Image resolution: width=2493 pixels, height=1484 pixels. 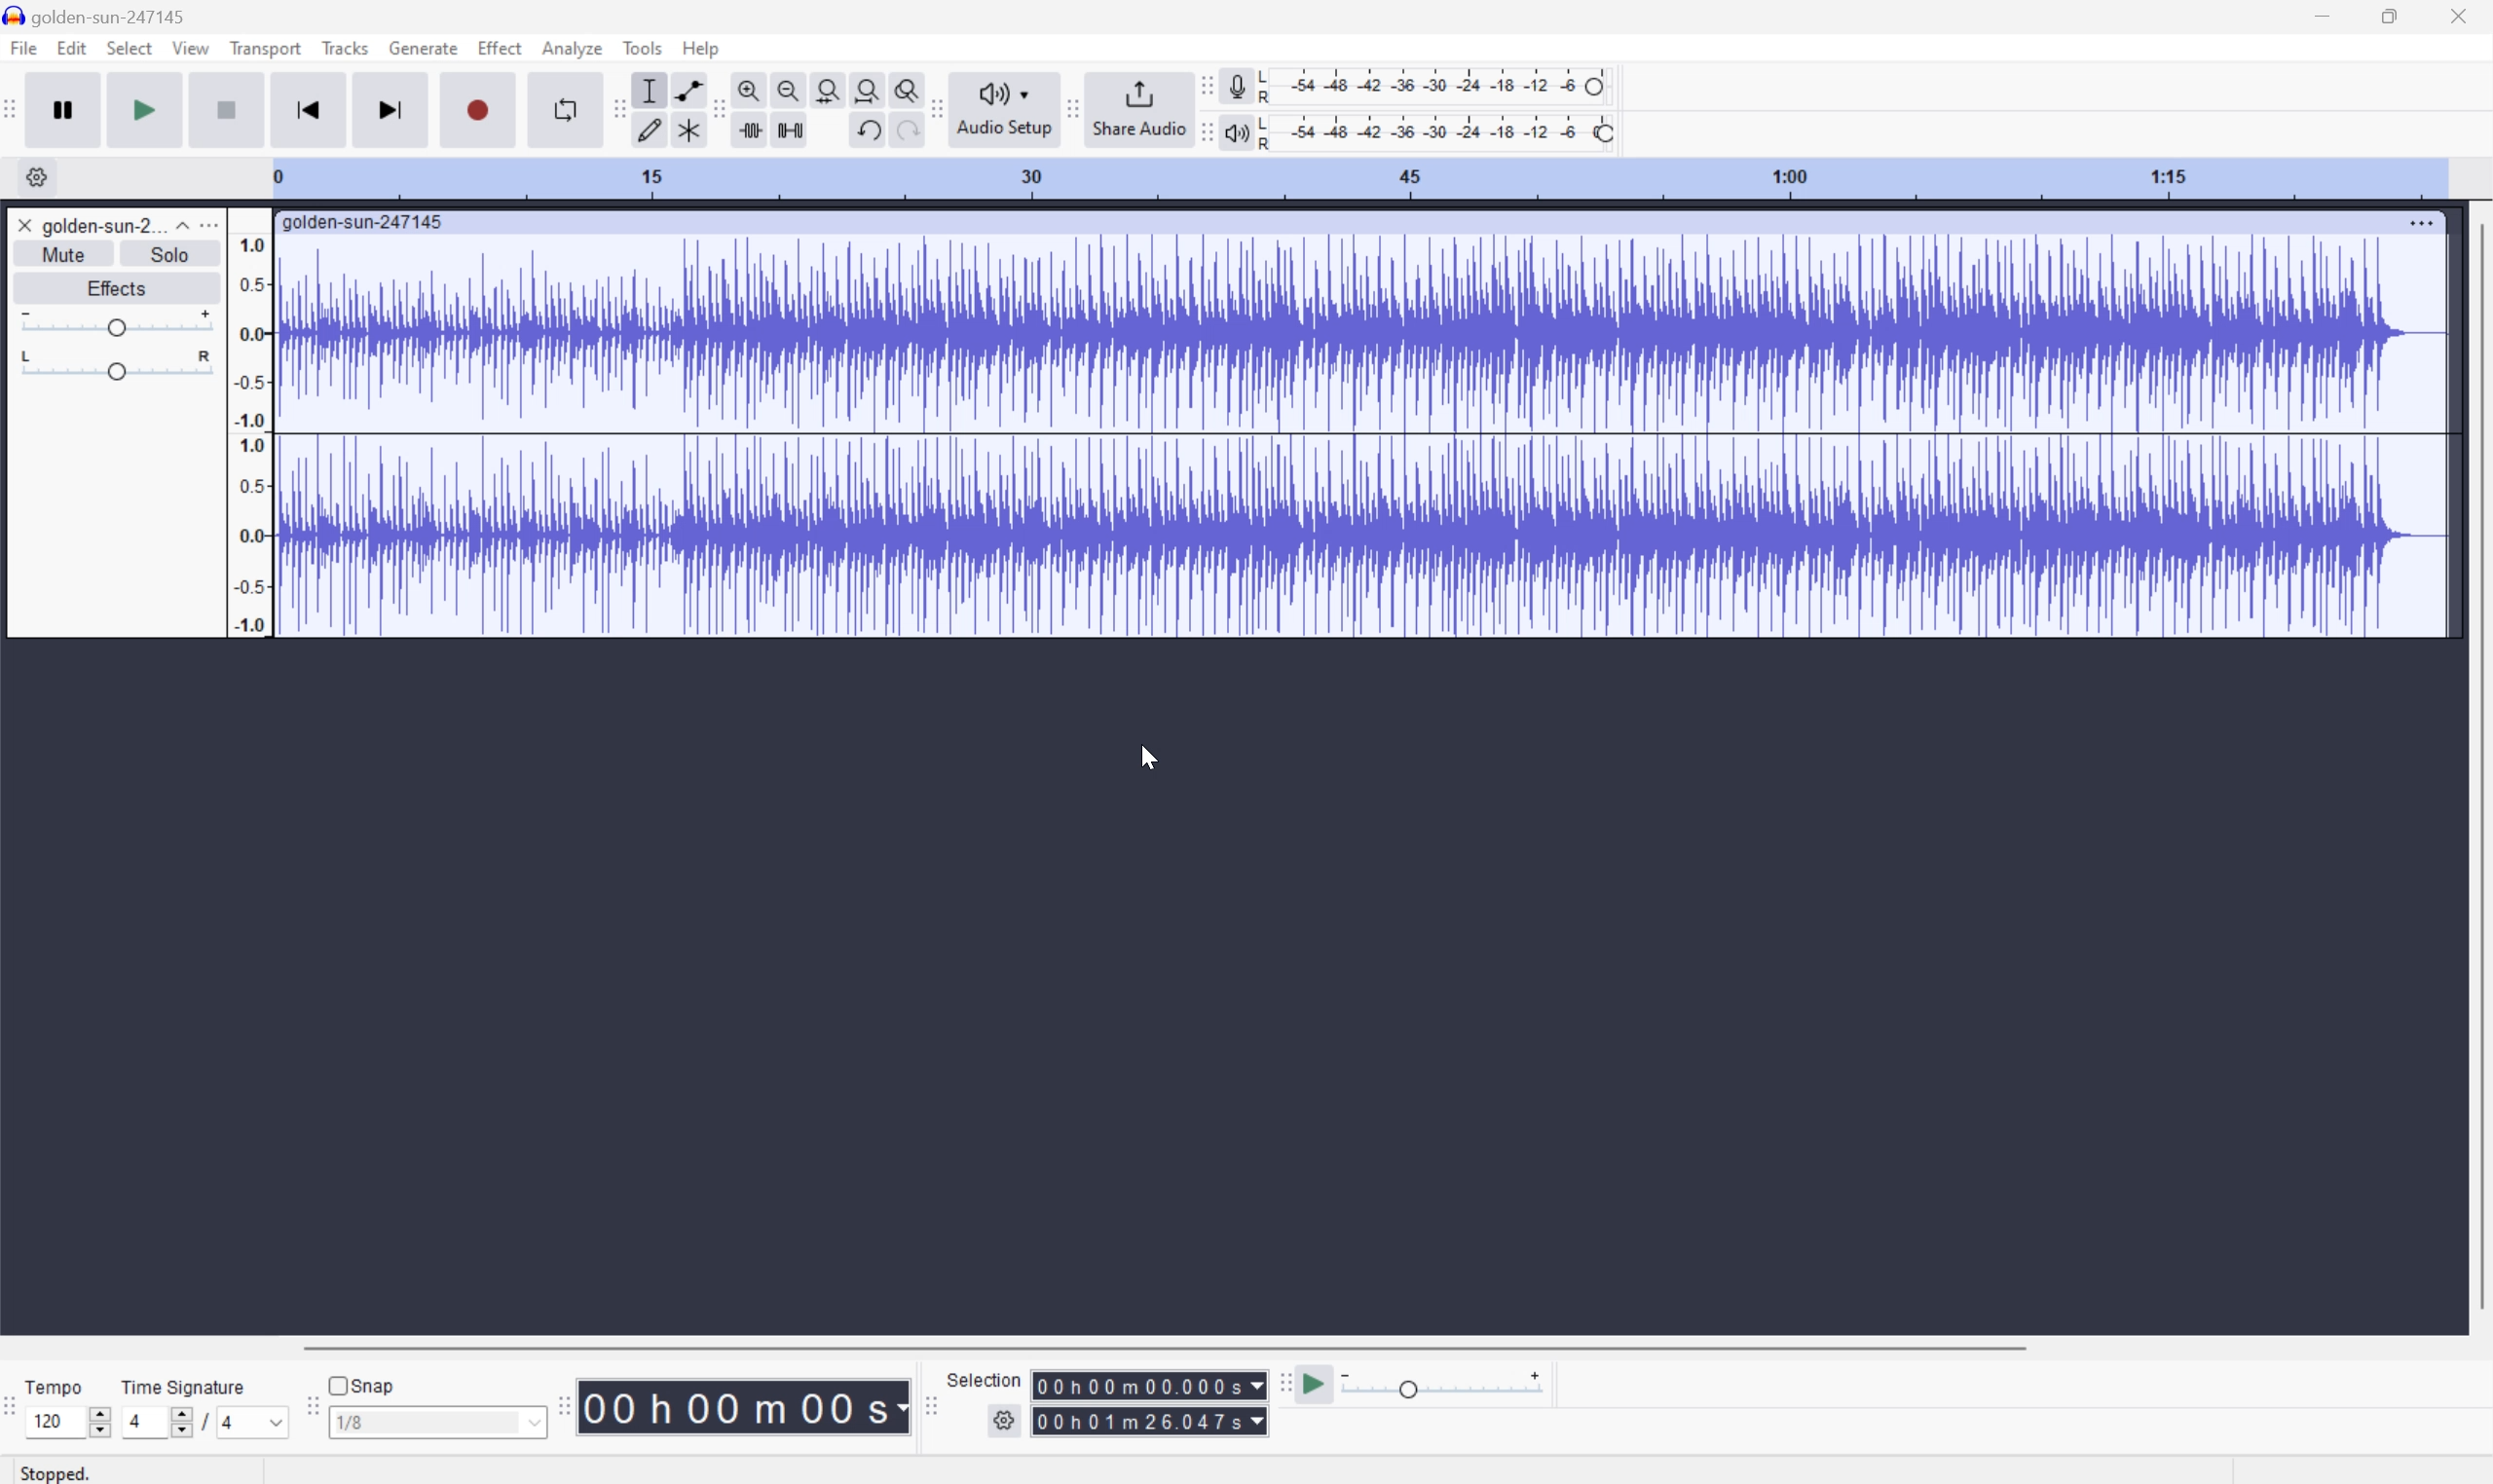 I want to click on More, so click(x=207, y=224).